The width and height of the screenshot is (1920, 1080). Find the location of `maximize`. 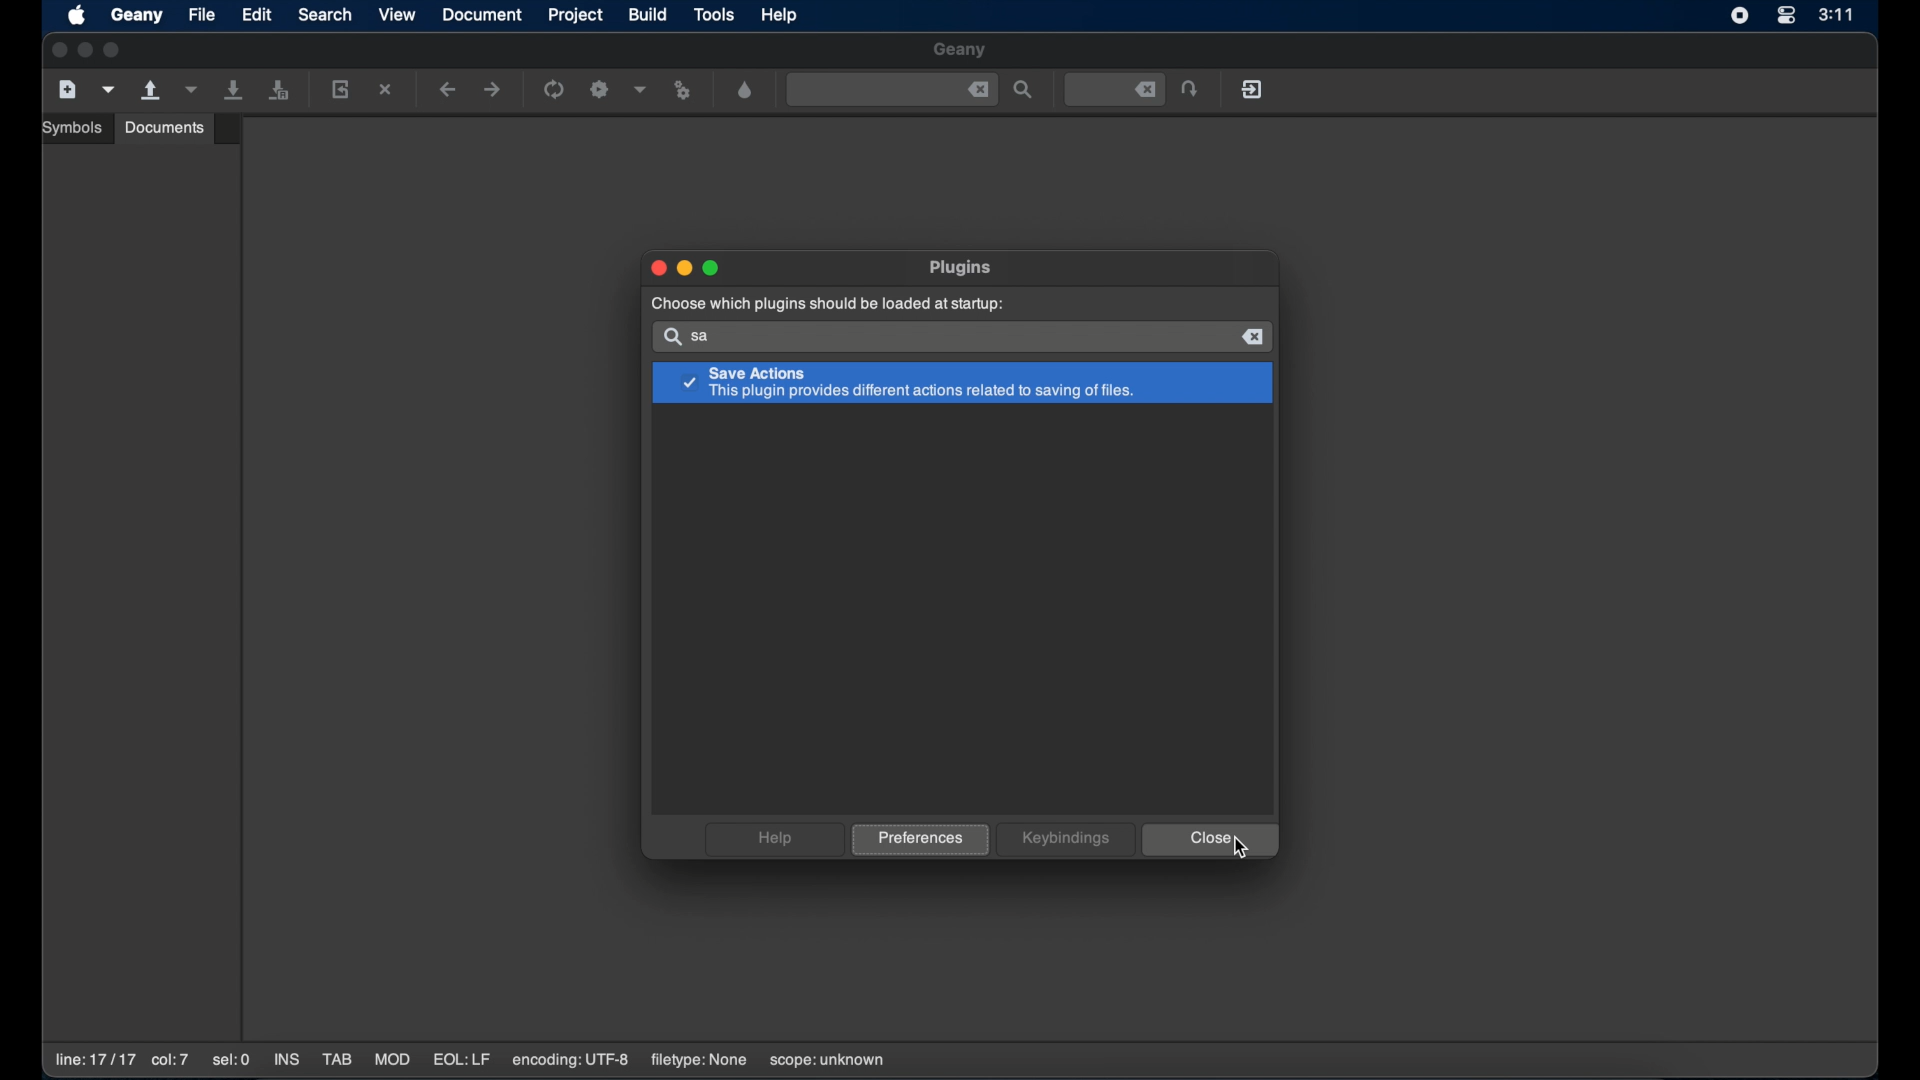

maximize is located at coordinates (713, 268).